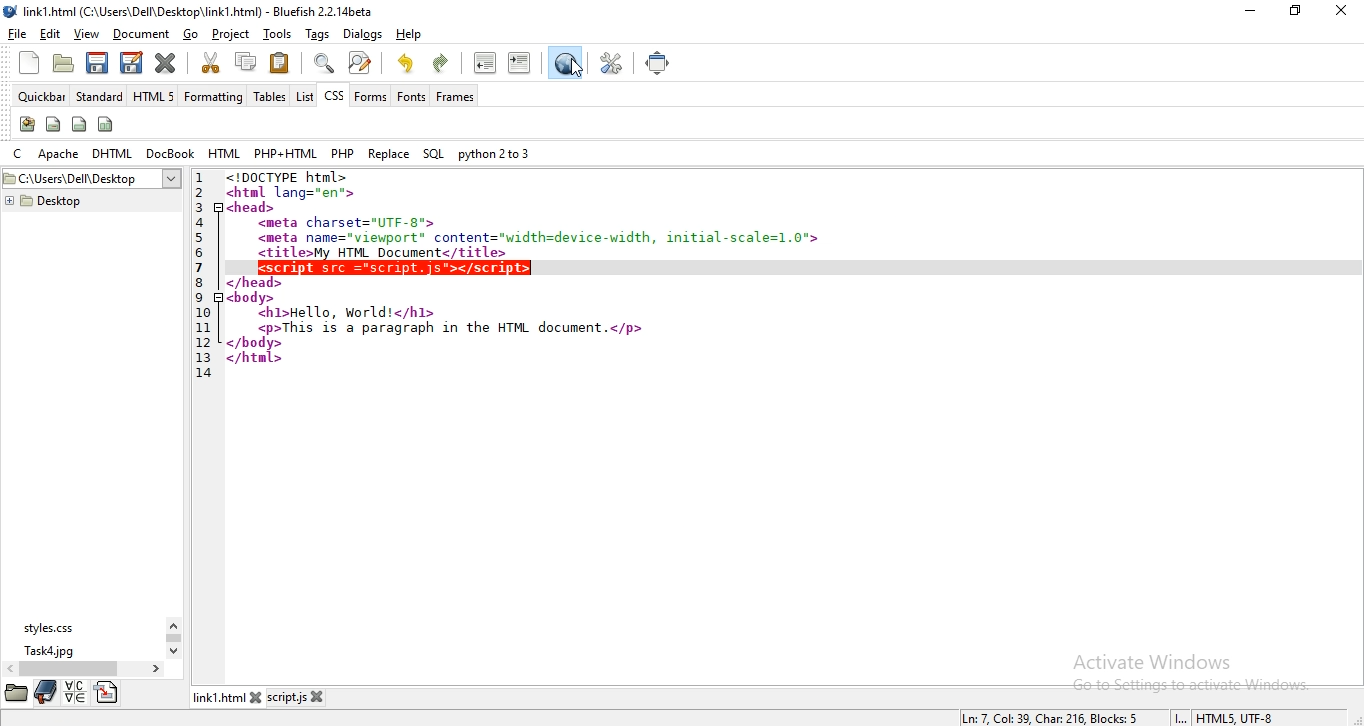 The height and width of the screenshot is (726, 1364). What do you see at coordinates (27, 62) in the screenshot?
I see `new file` at bounding box center [27, 62].